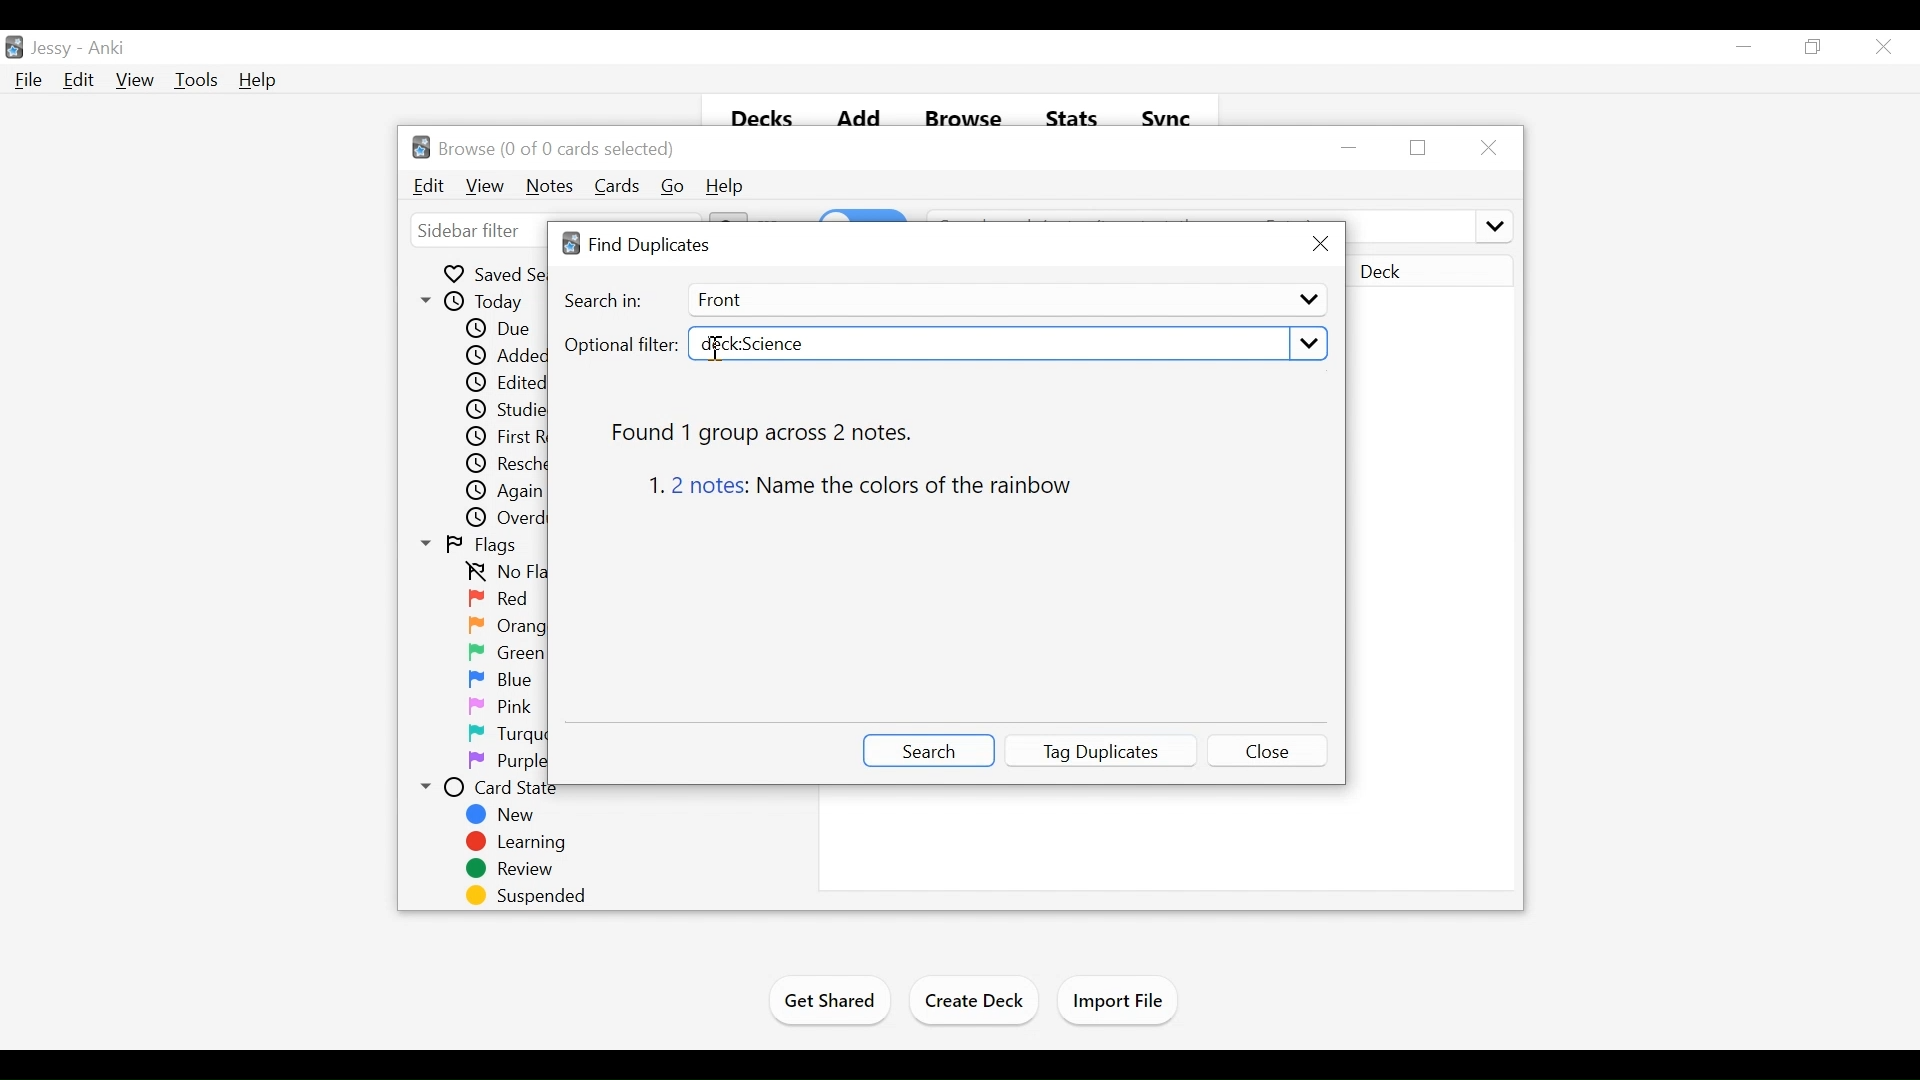 The width and height of the screenshot is (1920, 1080). Describe the element at coordinates (501, 680) in the screenshot. I see `Blue` at that location.